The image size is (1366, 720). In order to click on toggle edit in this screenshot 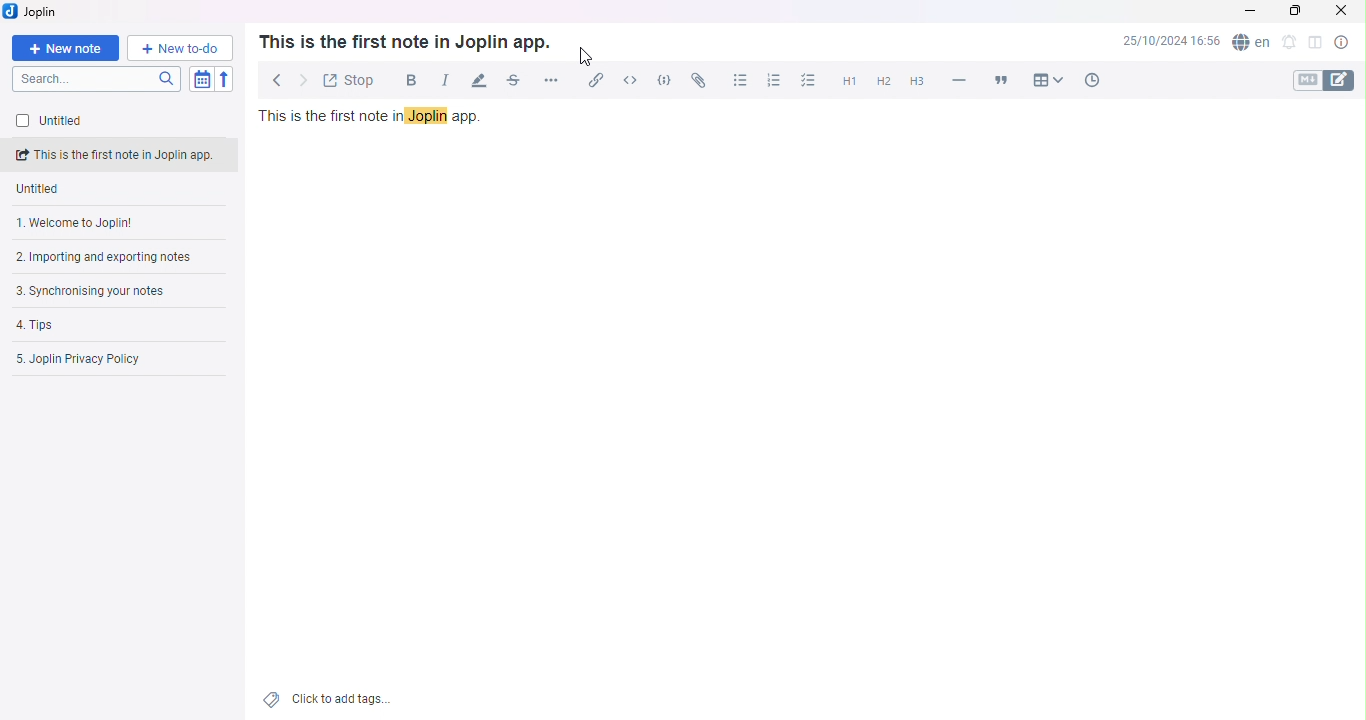, I will do `click(1345, 80)`.